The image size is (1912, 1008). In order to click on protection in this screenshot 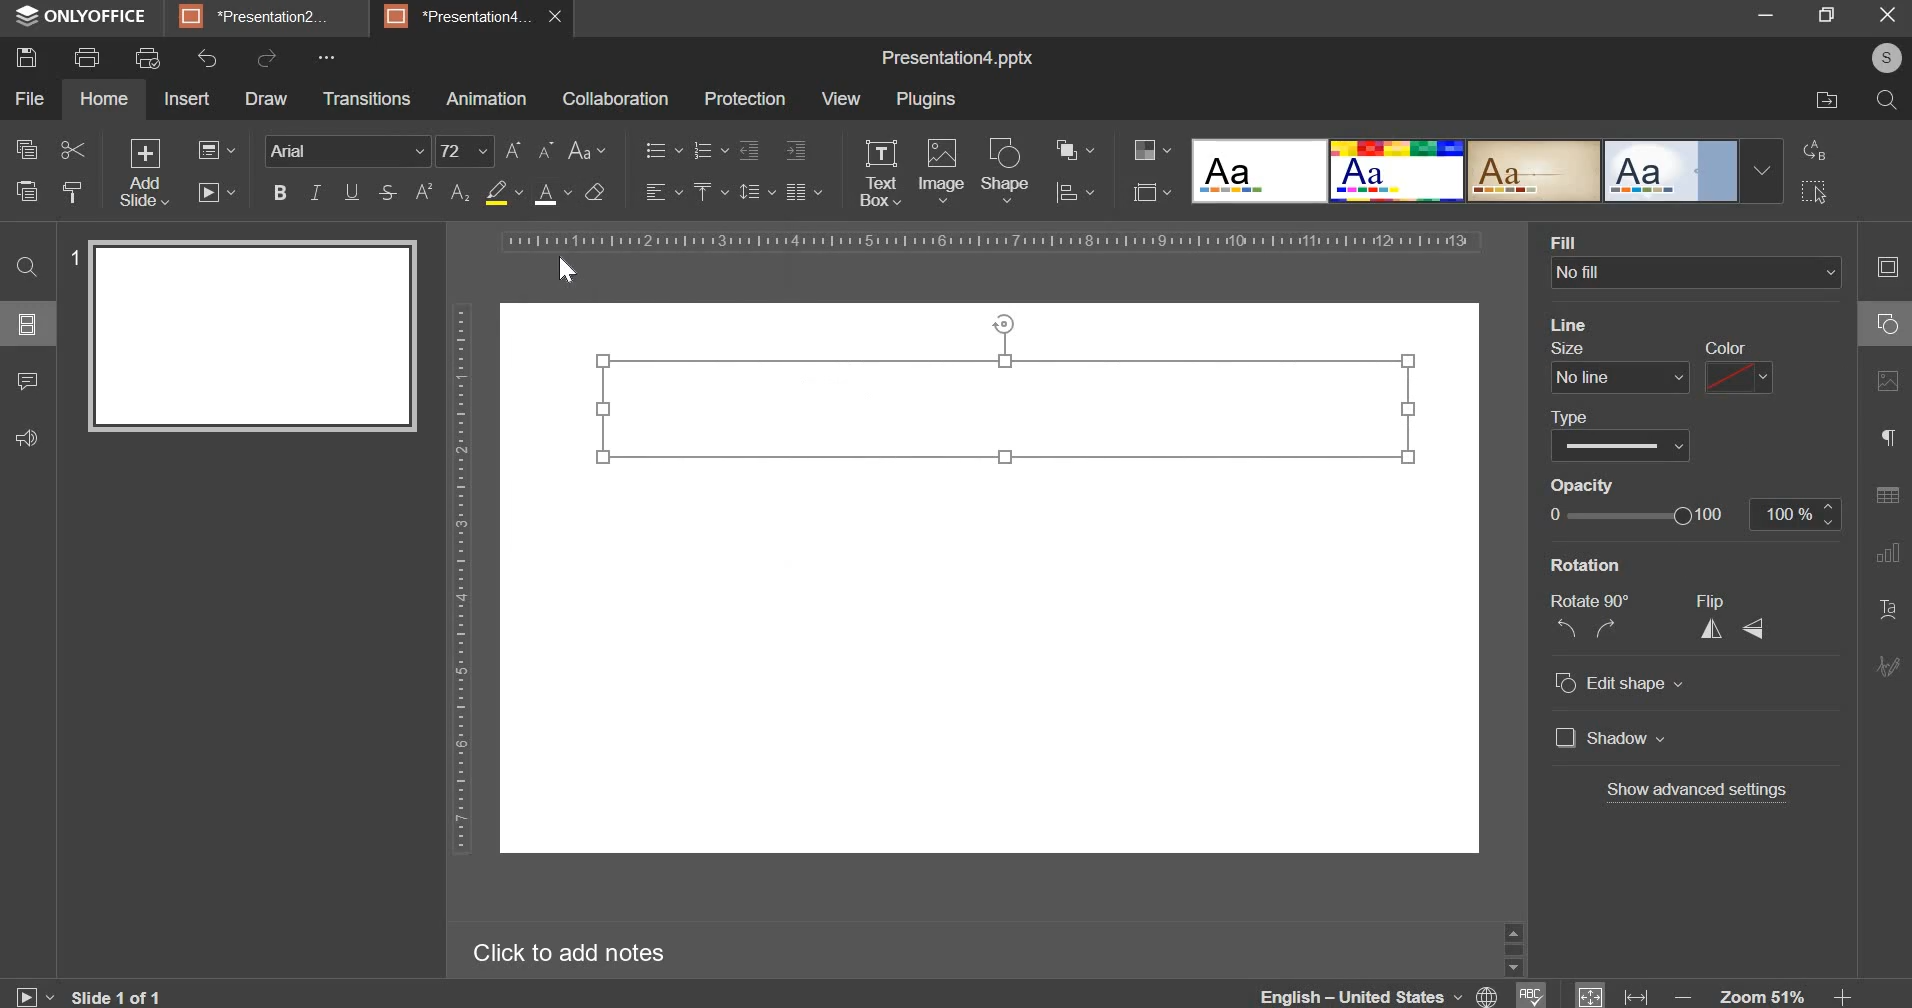, I will do `click(745, 99)`.